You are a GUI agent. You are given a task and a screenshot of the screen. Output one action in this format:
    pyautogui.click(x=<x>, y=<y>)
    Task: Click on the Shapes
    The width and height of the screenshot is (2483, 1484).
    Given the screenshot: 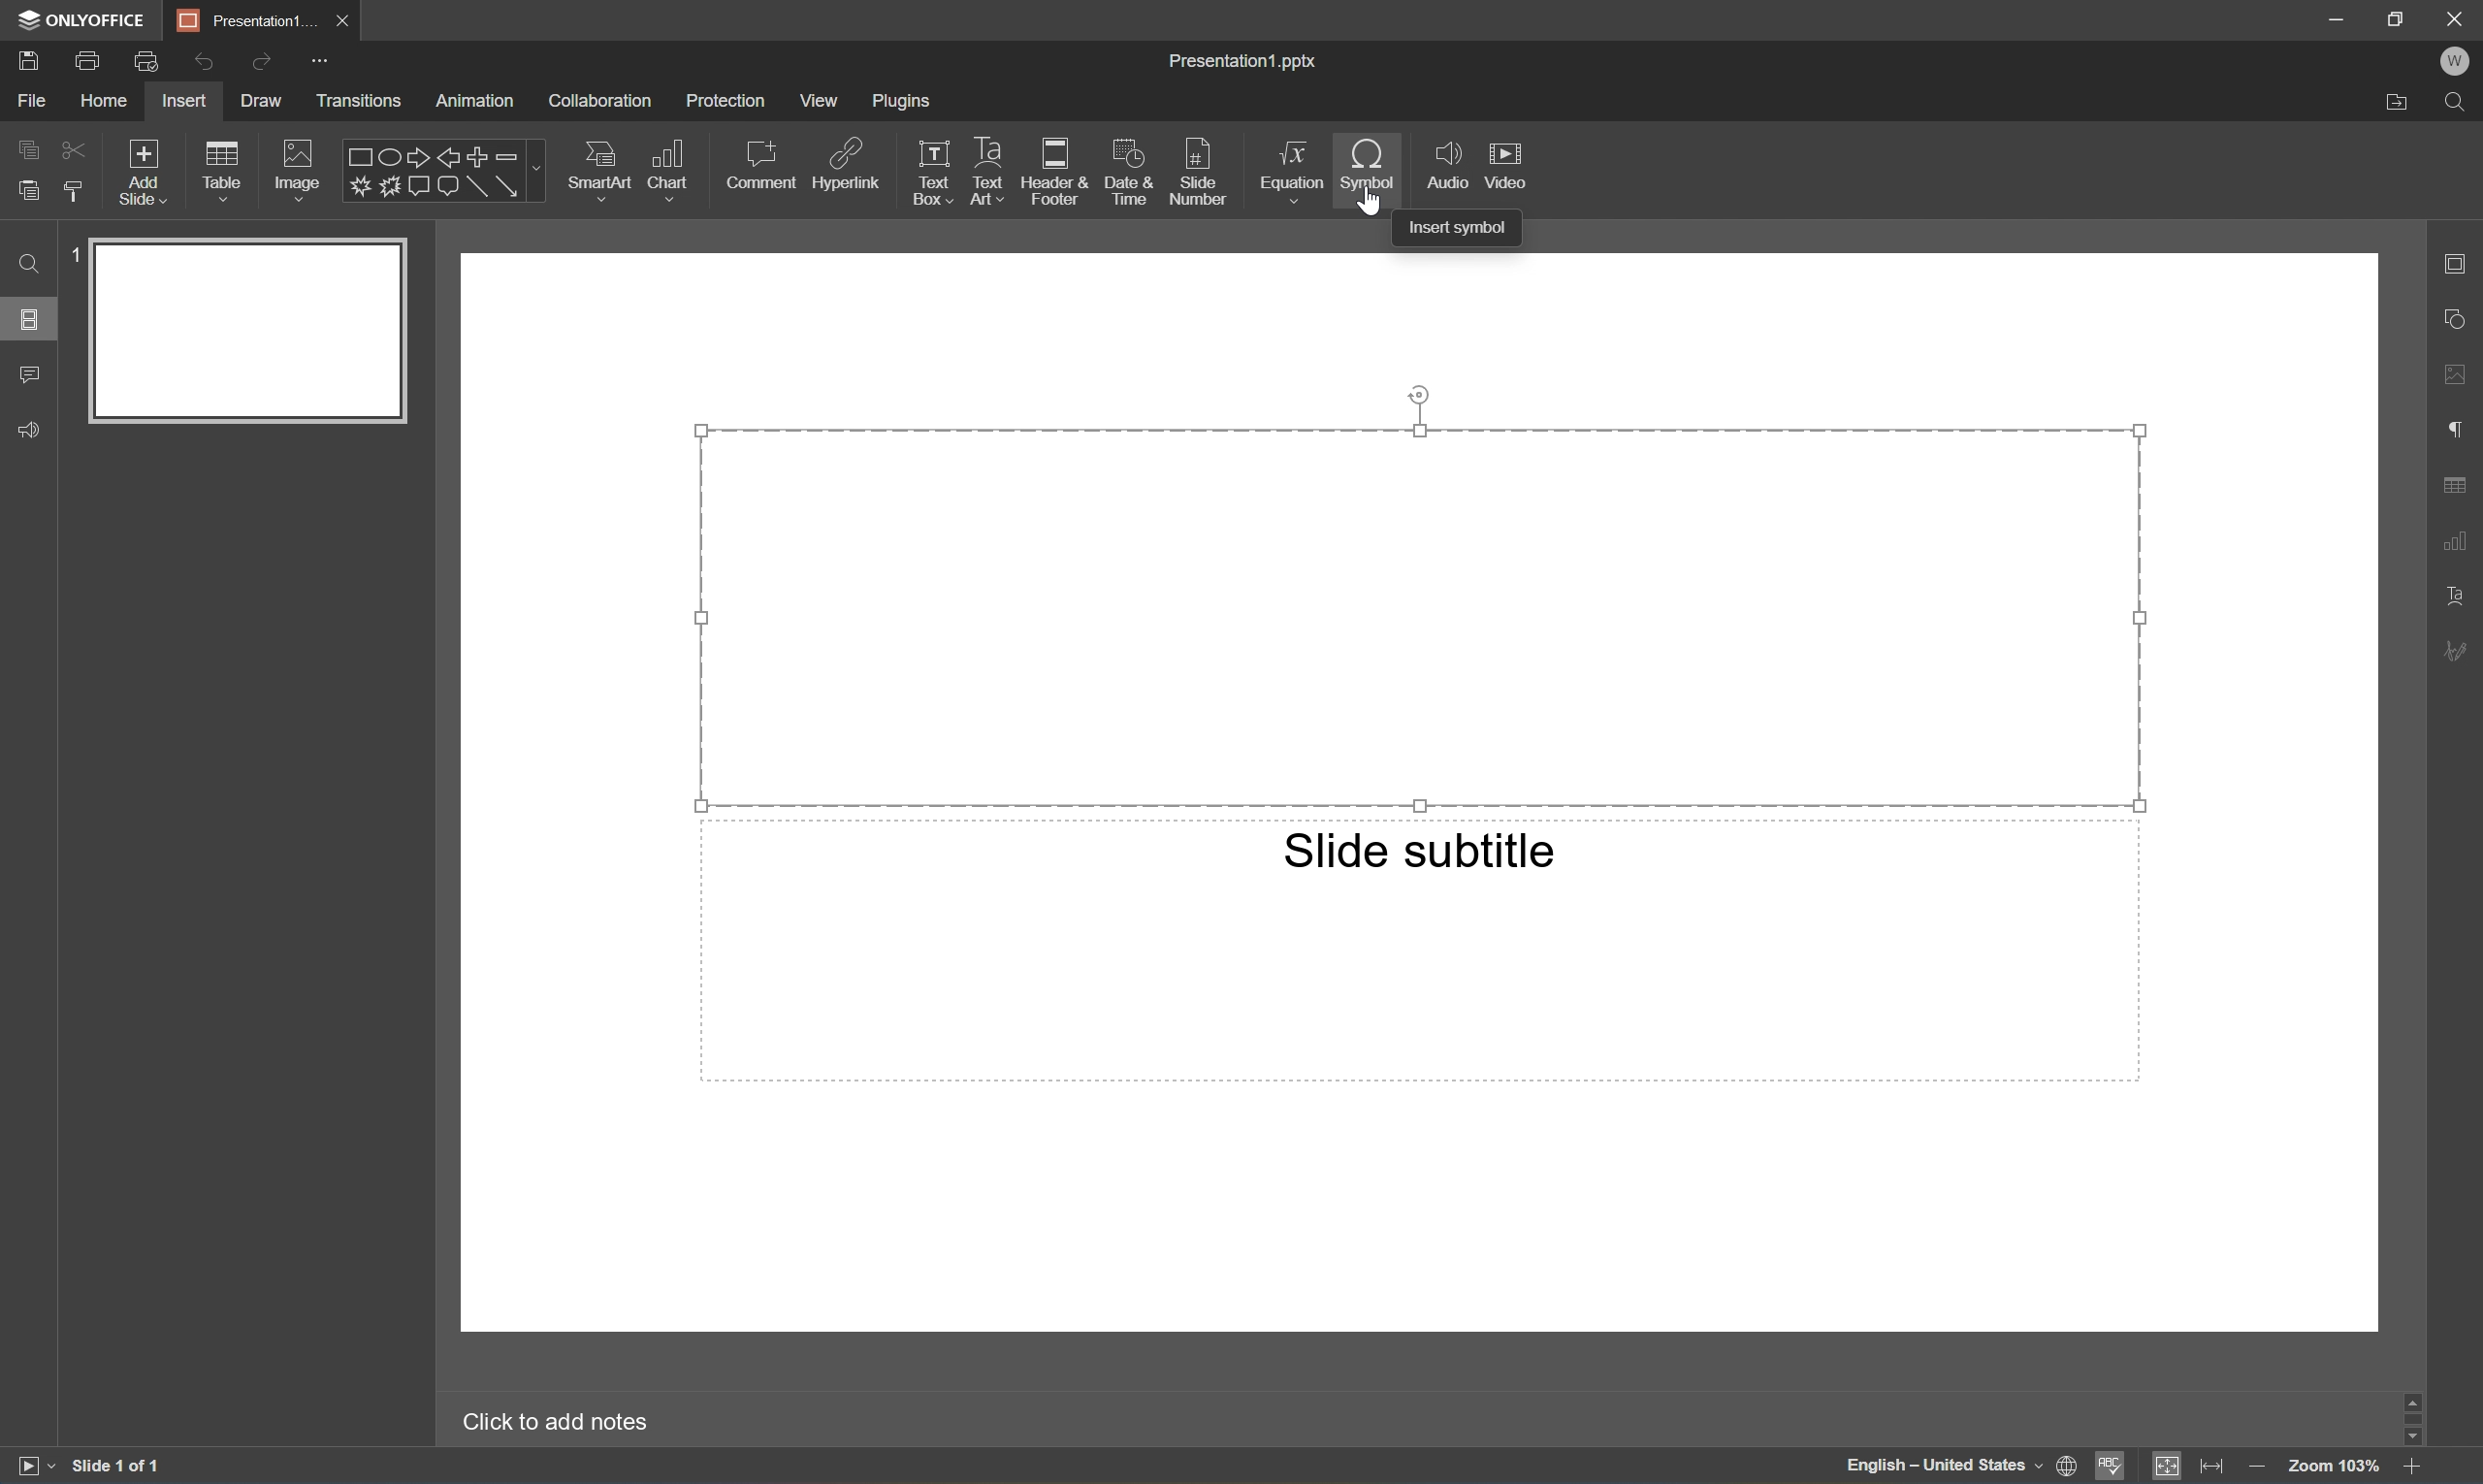 What is the action you would take?
    pyautogui.click(x=447, y=170)
    